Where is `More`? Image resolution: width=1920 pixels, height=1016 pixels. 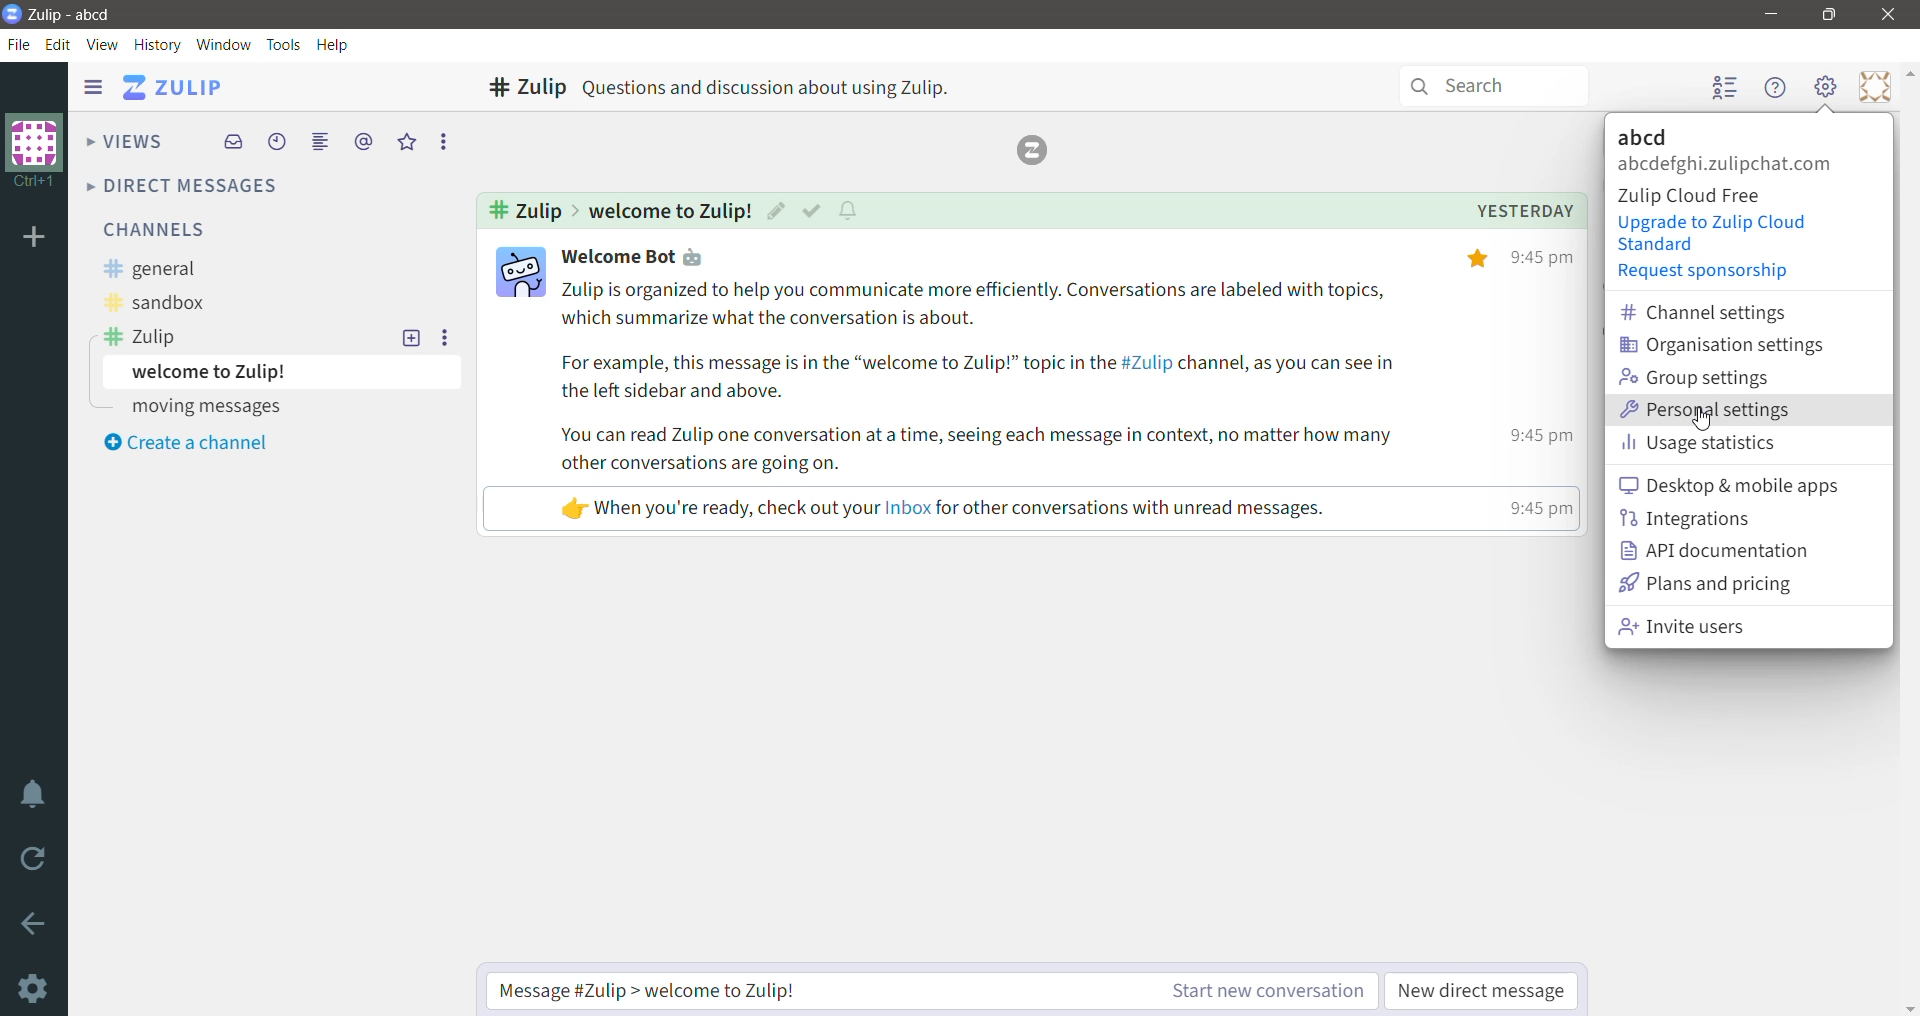 More is located at coordinates (442, 142).